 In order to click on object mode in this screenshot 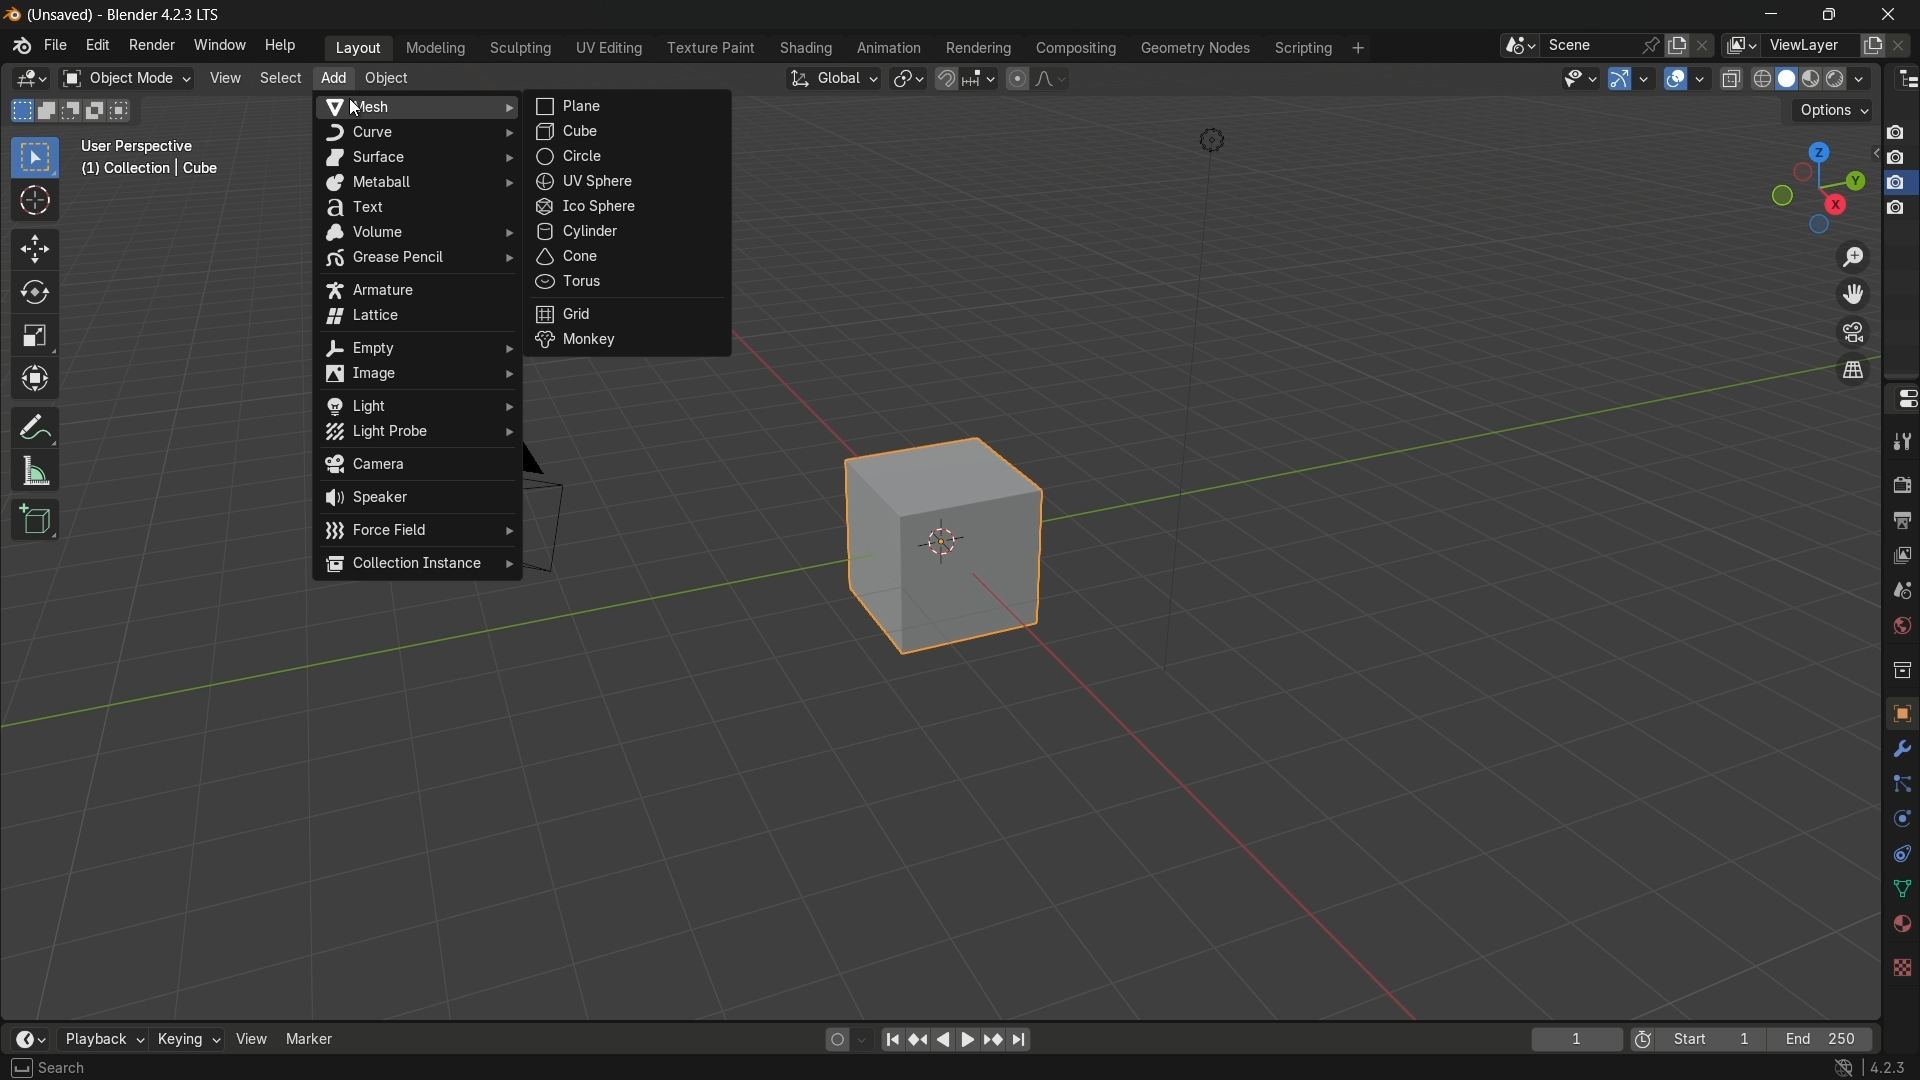, I will do `click(126, 79)`.